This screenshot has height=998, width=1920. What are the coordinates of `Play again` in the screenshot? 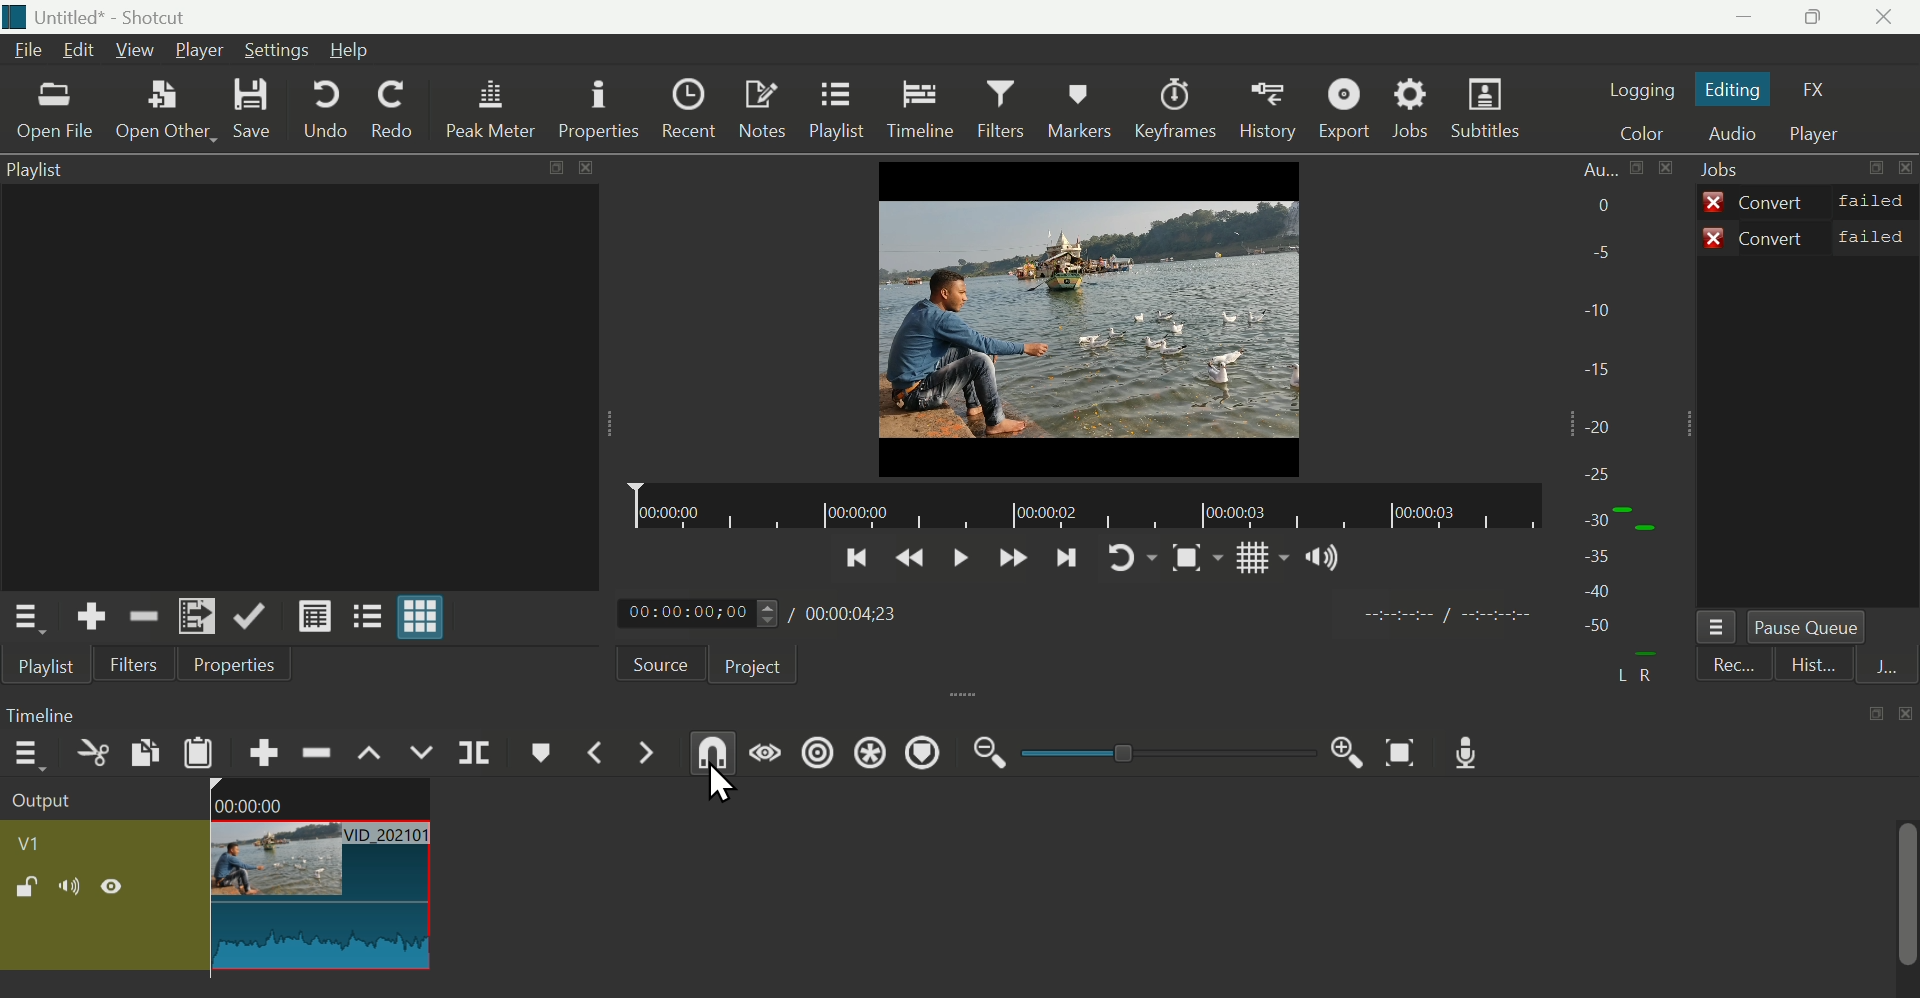 It's located at (1134, 558).